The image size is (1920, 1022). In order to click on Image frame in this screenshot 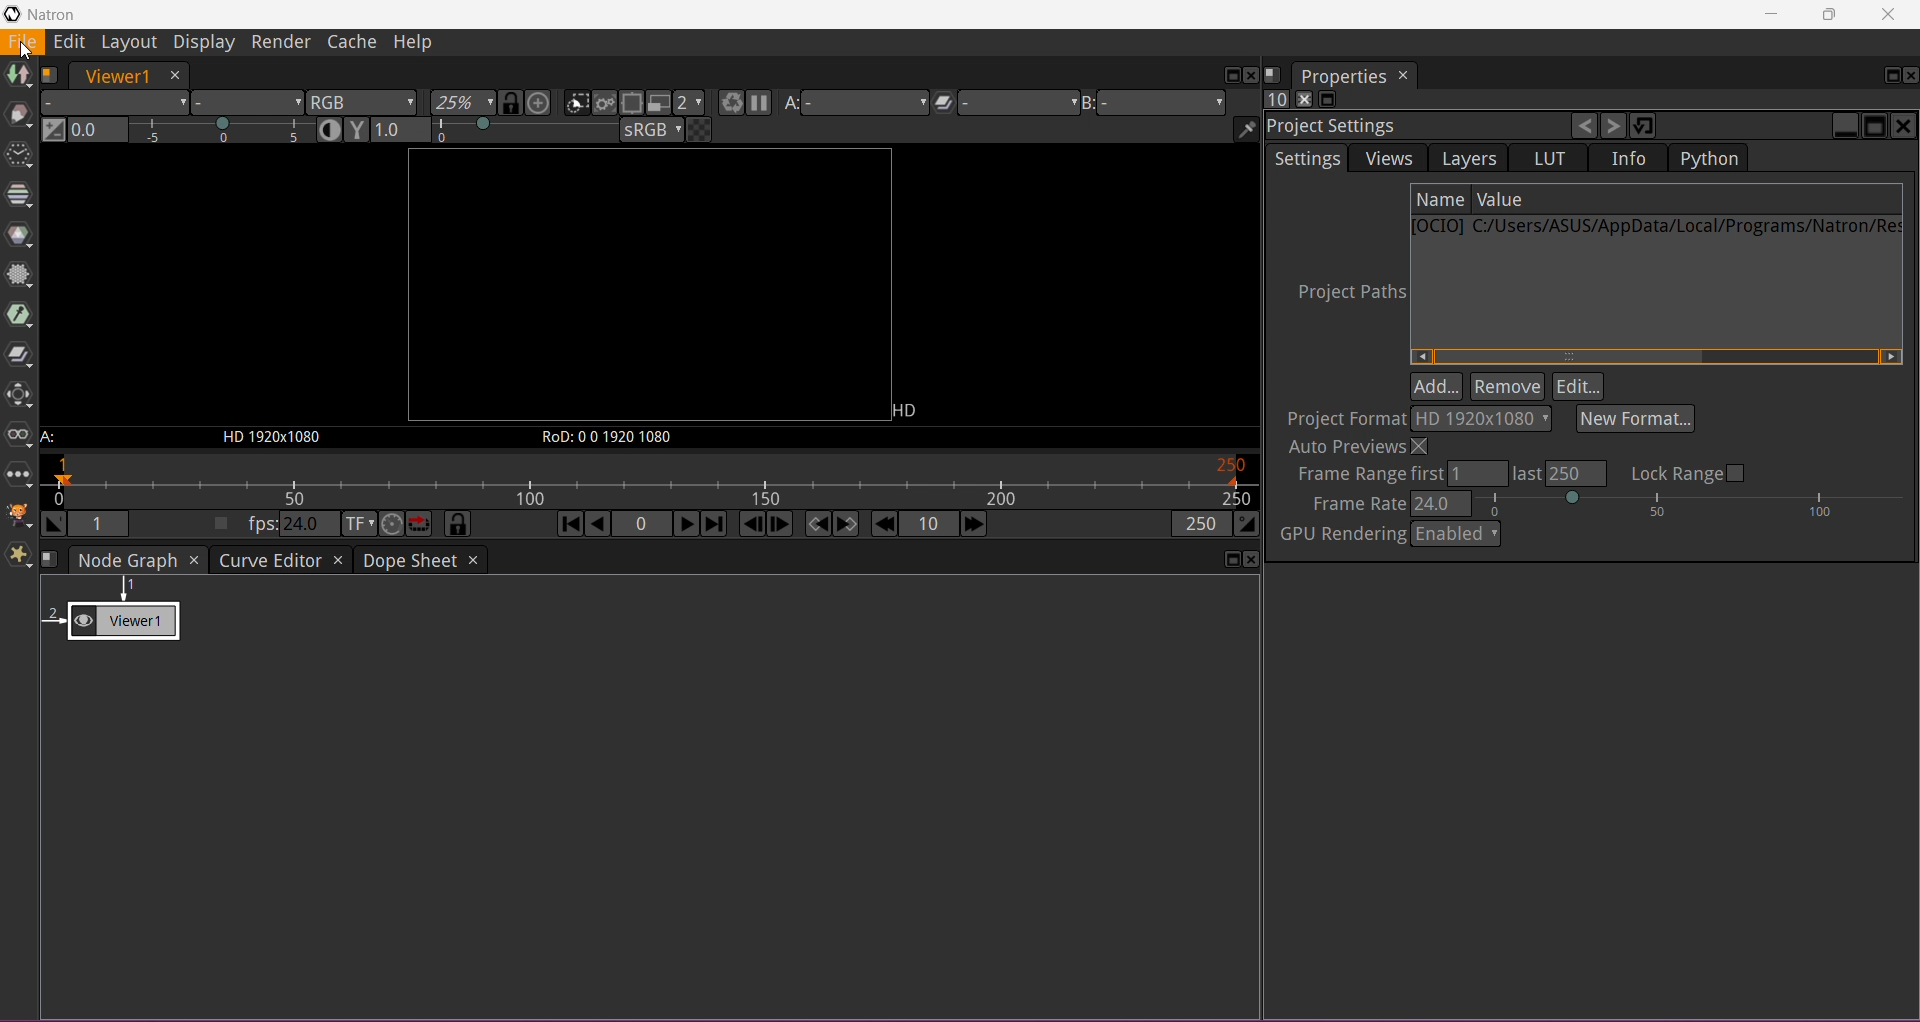, I will do `click(648, 286)`.